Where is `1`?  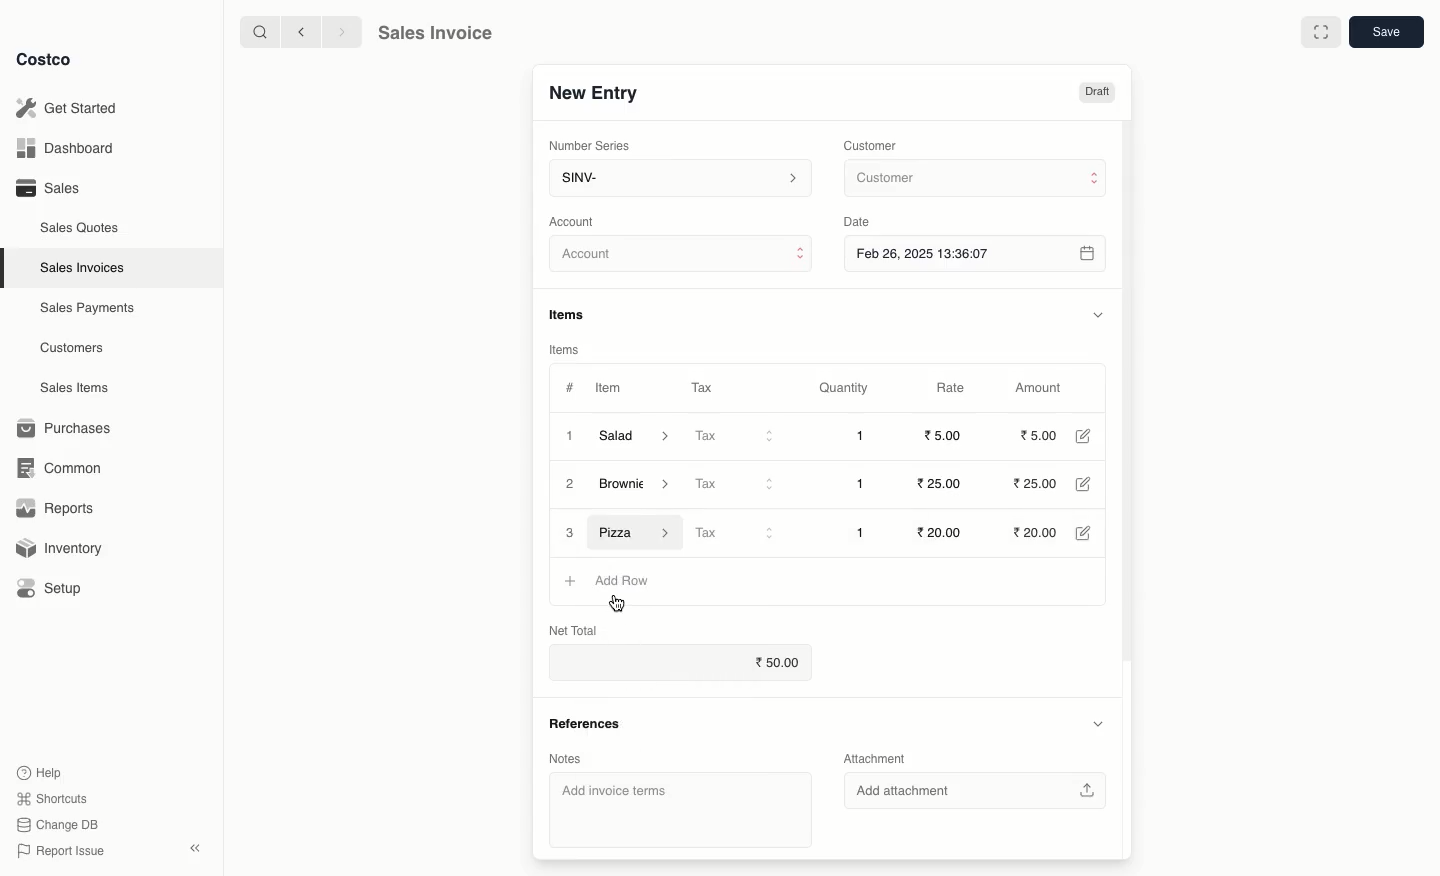 1 is located at coordinates (860, 484).